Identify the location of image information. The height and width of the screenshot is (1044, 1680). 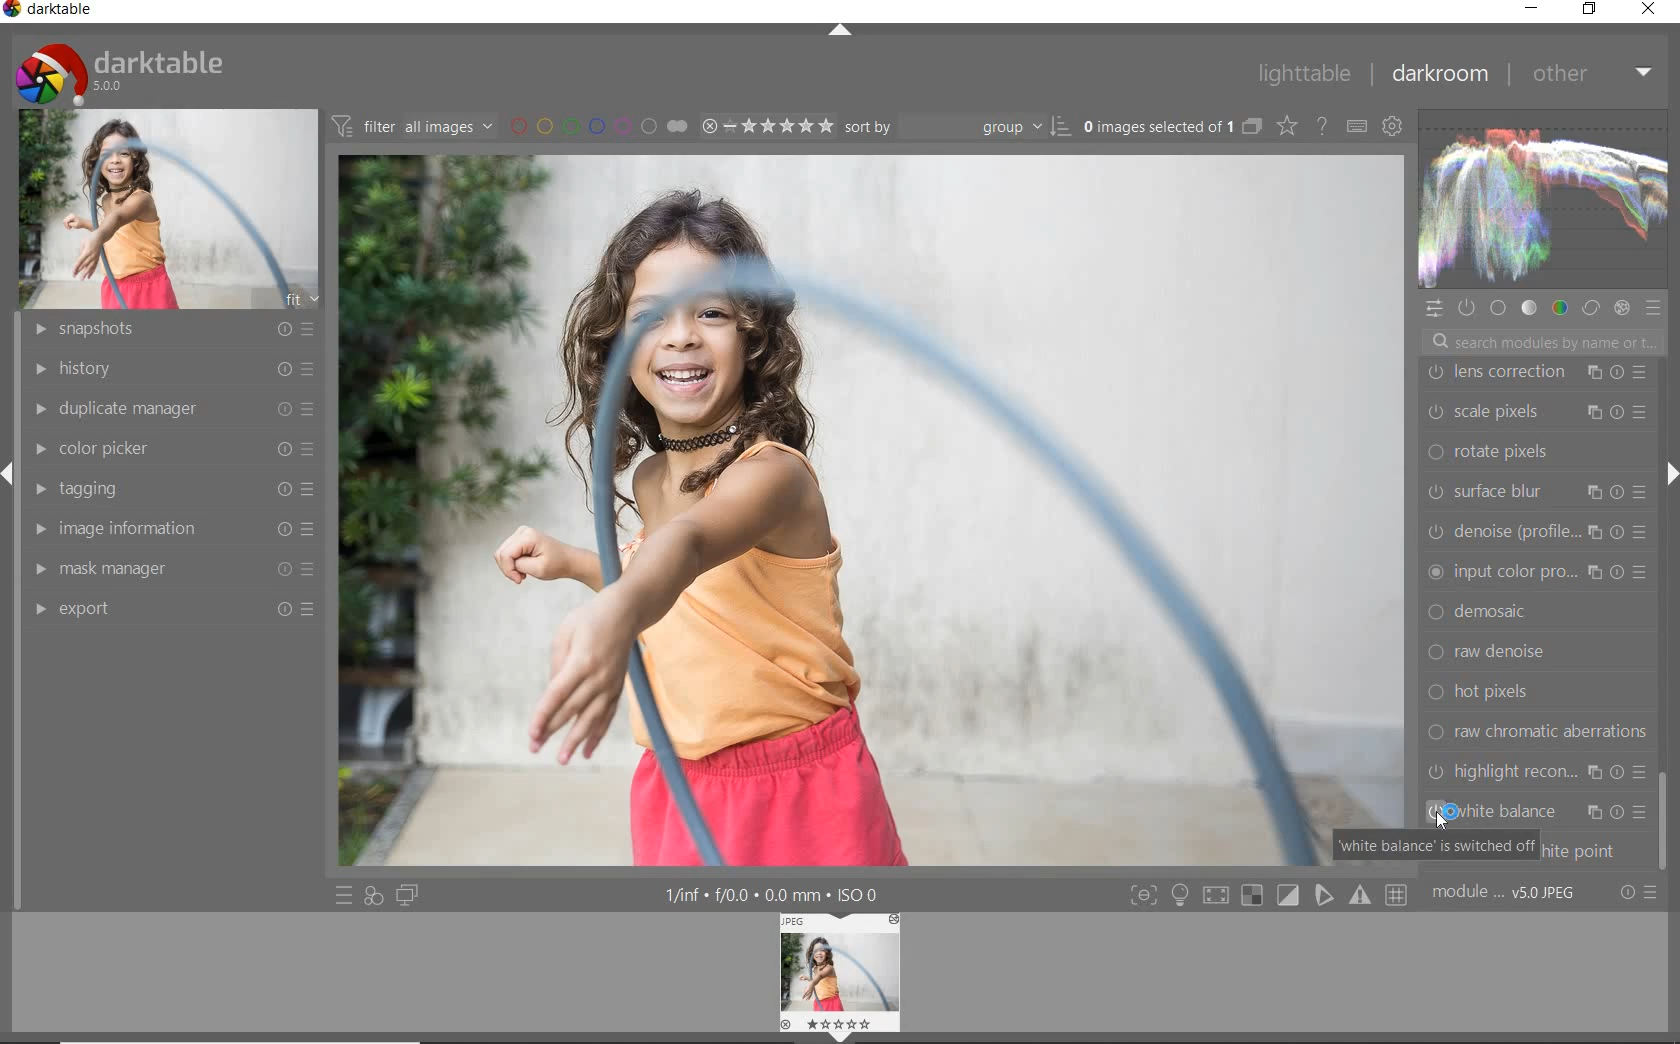
(171, 528).